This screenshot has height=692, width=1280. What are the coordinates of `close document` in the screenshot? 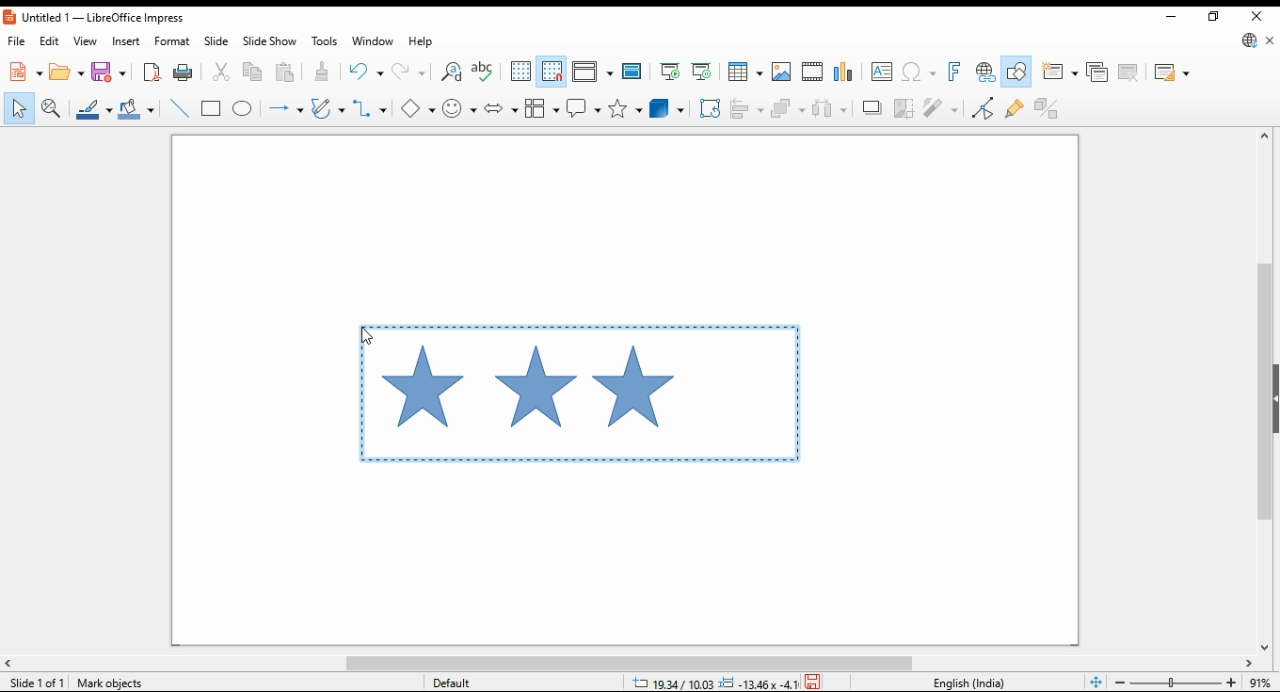 It's located at (1268, 38).